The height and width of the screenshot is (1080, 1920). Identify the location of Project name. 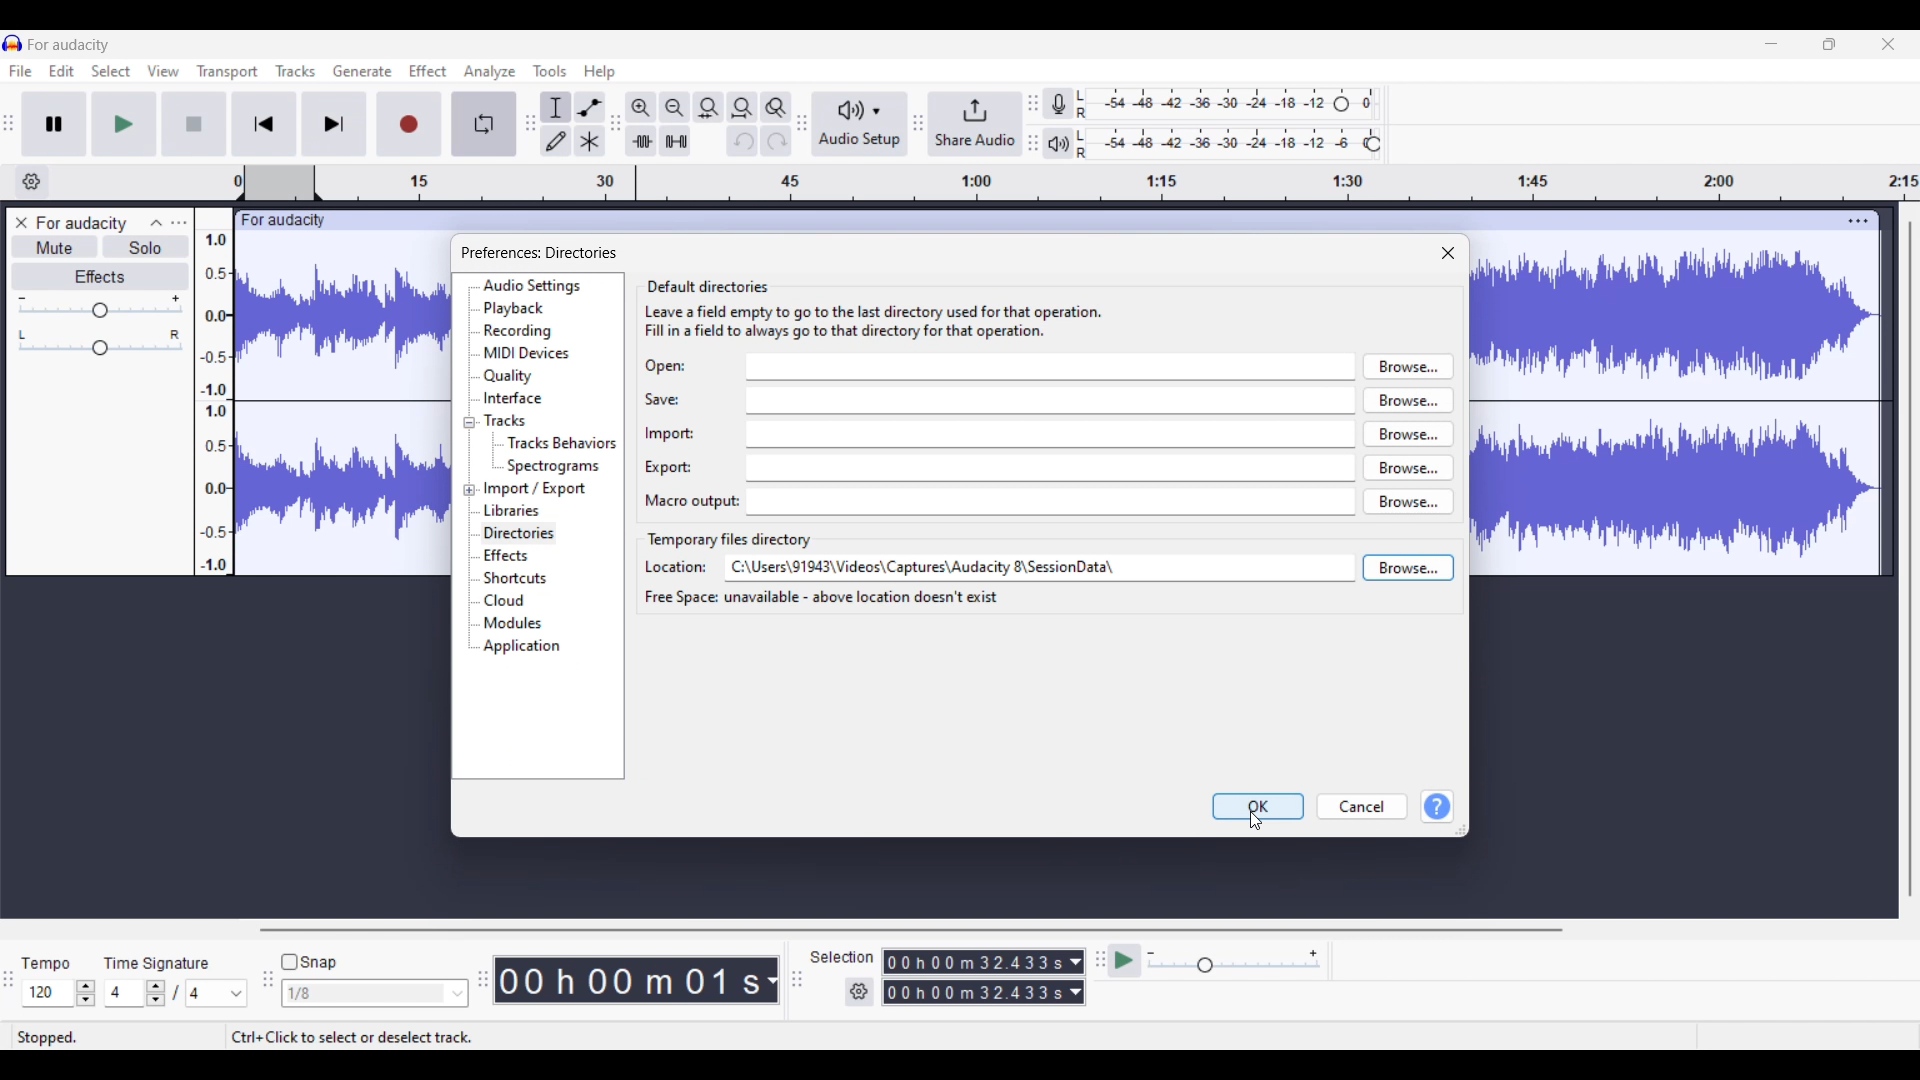
(81, 224).